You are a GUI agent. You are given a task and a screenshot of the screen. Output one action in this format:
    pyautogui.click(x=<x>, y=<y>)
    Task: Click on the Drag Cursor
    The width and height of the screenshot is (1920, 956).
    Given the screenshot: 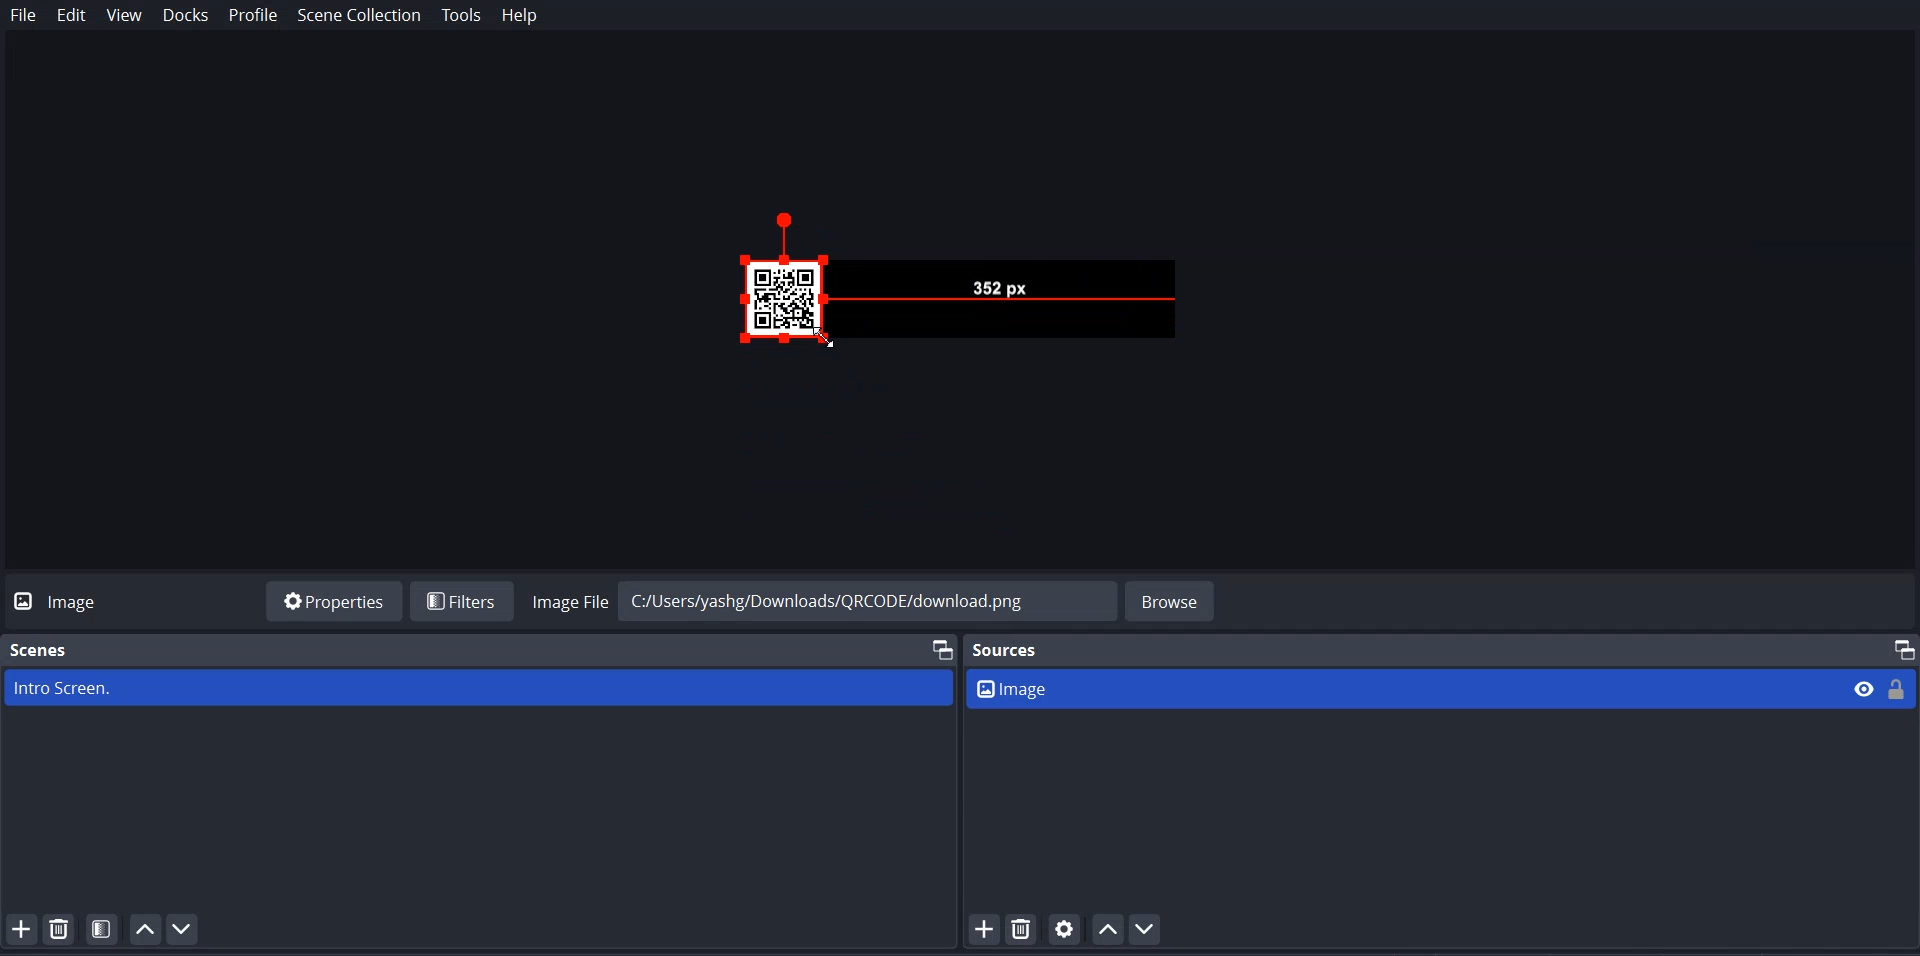 What is the action you would take?
    pyautogui.click(x=824, y=336)
    